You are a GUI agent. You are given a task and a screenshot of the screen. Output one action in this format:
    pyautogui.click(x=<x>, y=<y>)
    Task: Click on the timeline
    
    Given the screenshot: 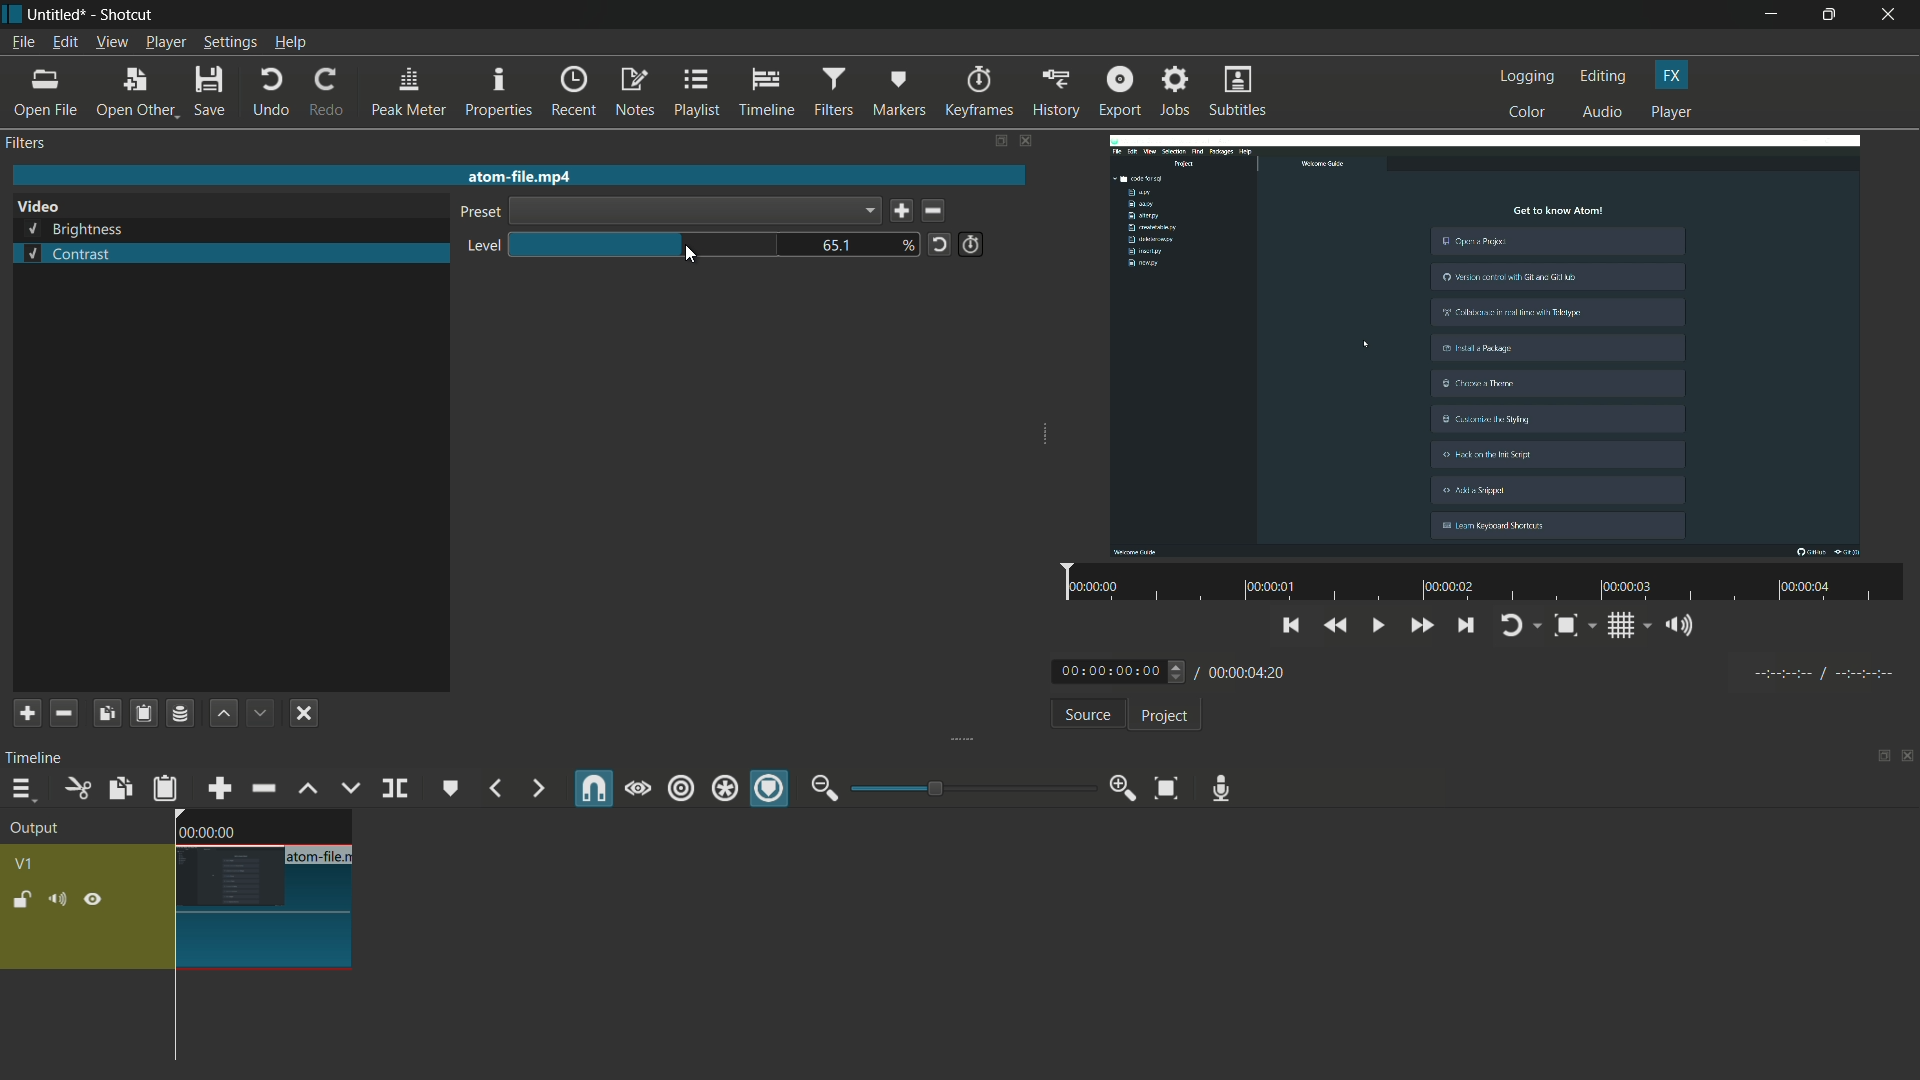 What is the action you would take?
    pyautogui.click(x=768, y=93)
    